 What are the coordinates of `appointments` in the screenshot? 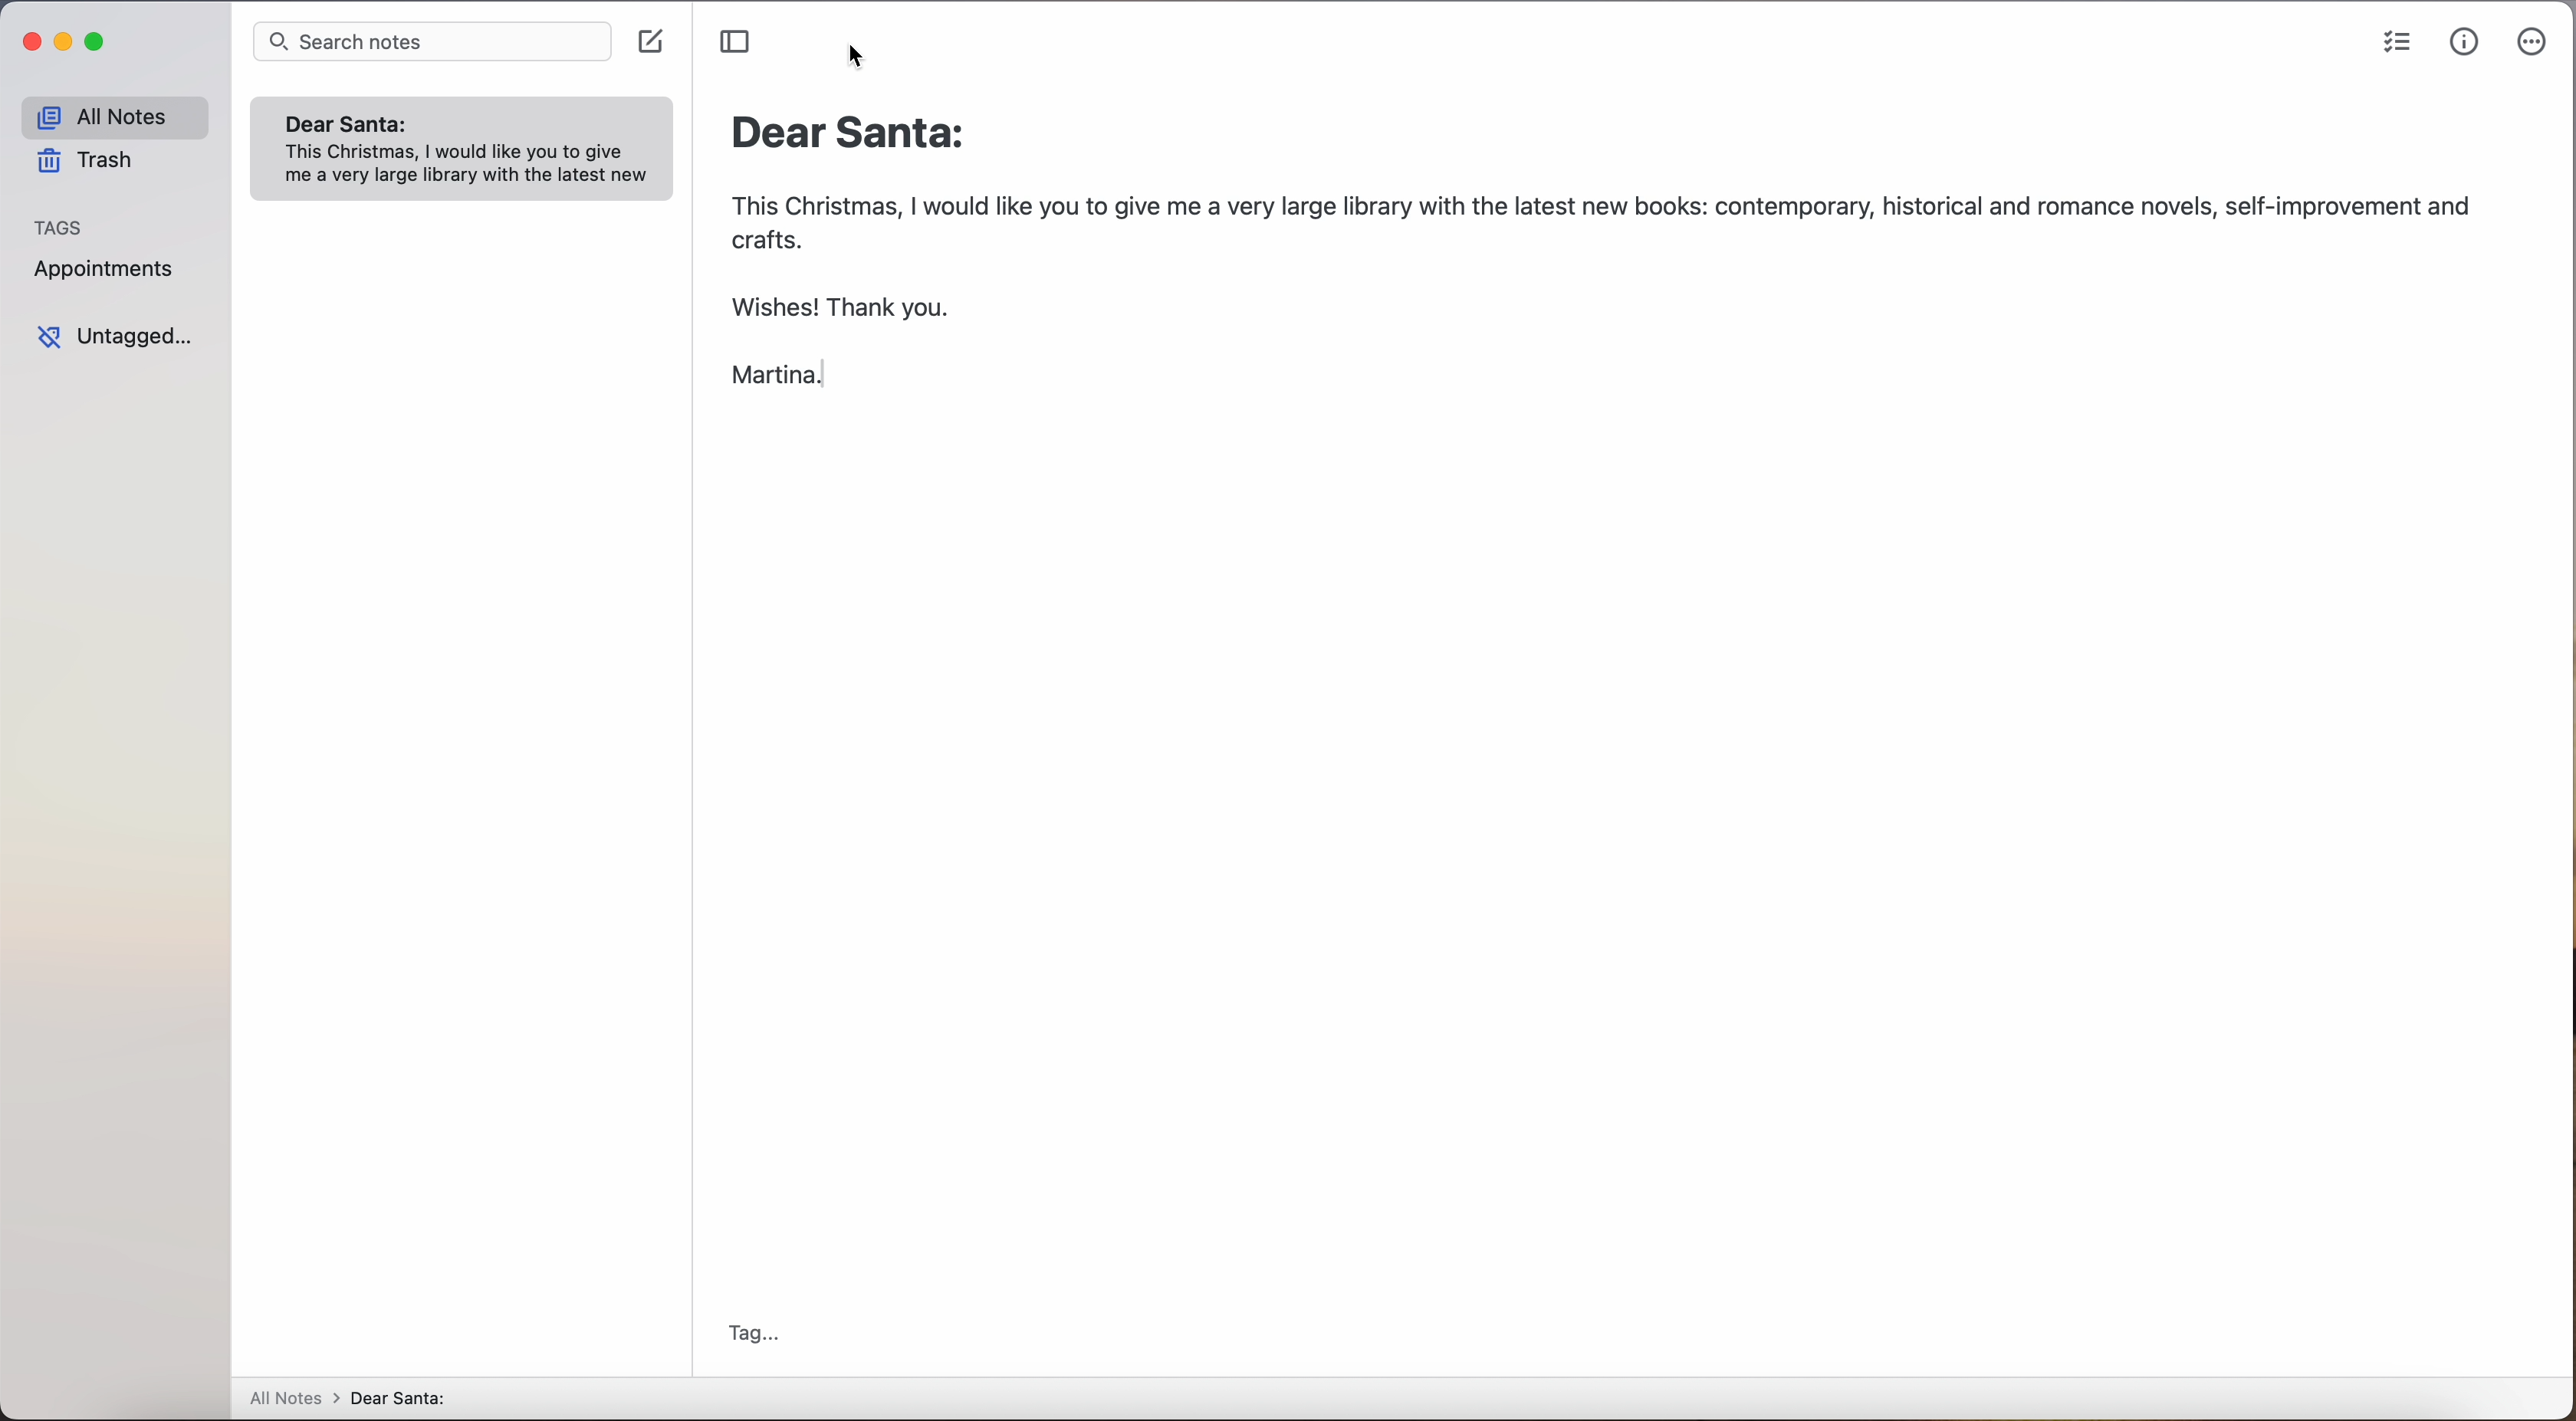 It's located at (106, 273).